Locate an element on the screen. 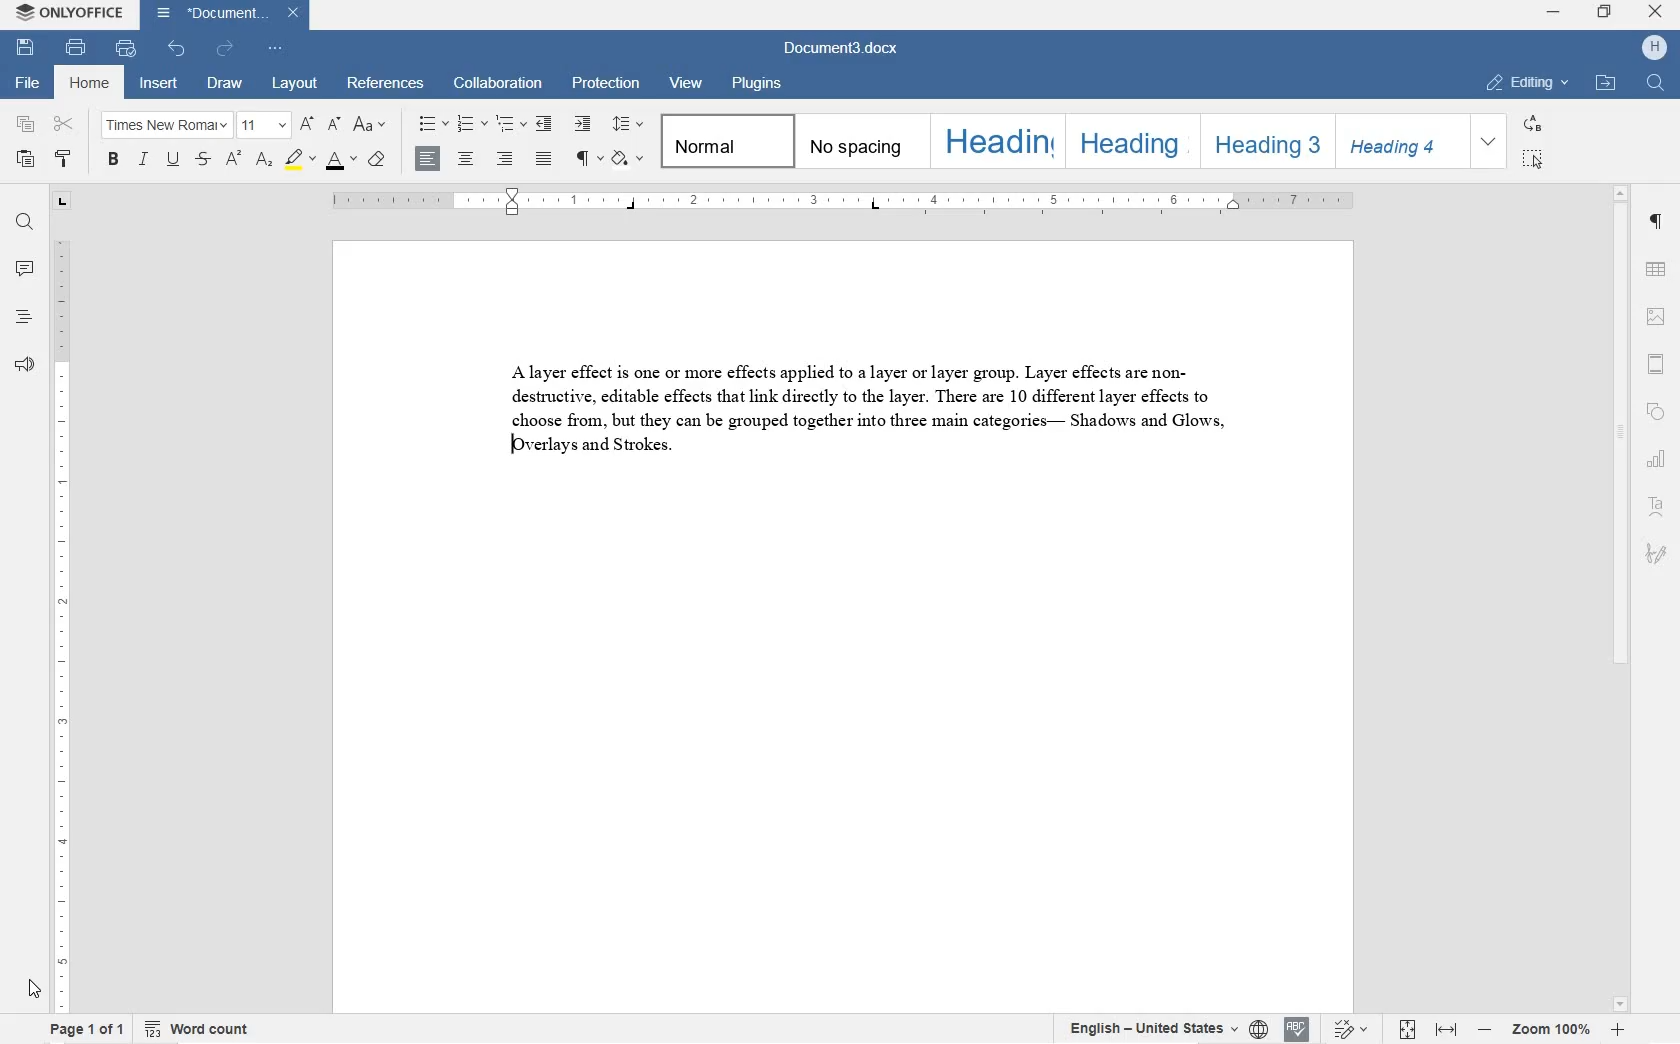  ruler is located at coordinates (57, 626).